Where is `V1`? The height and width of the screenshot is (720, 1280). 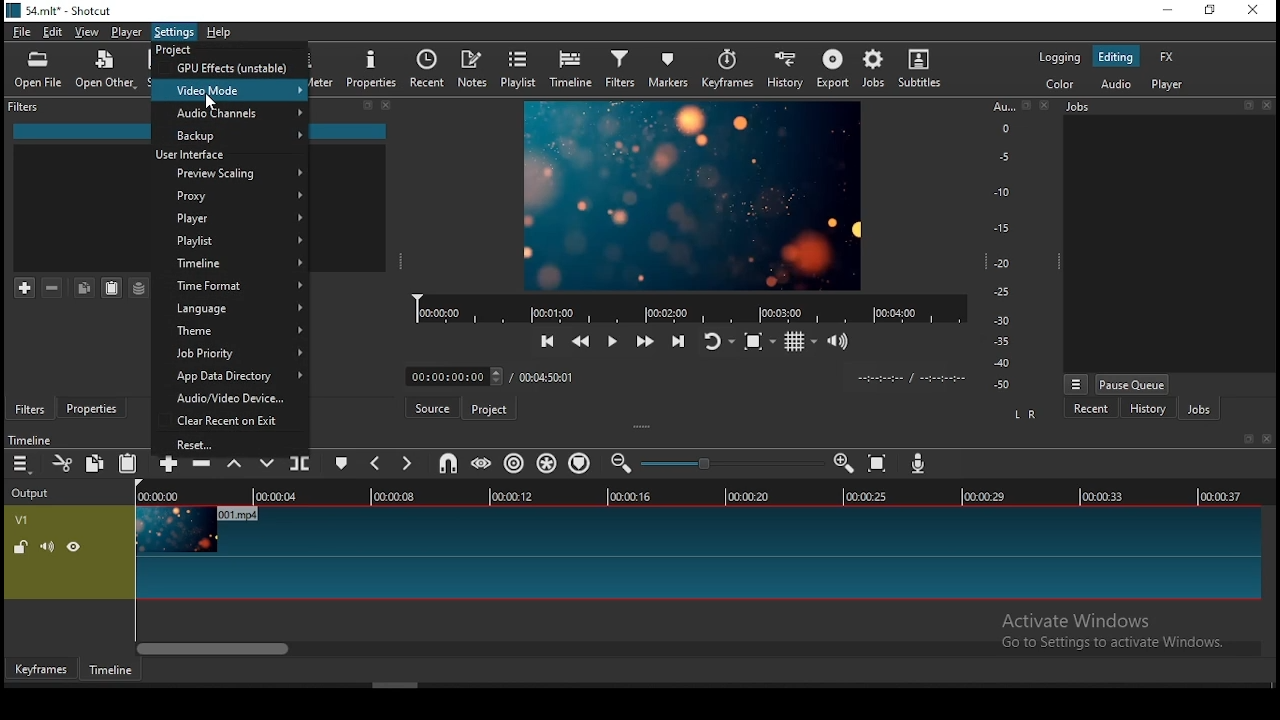 V1 is located at coordinates (20, 520).